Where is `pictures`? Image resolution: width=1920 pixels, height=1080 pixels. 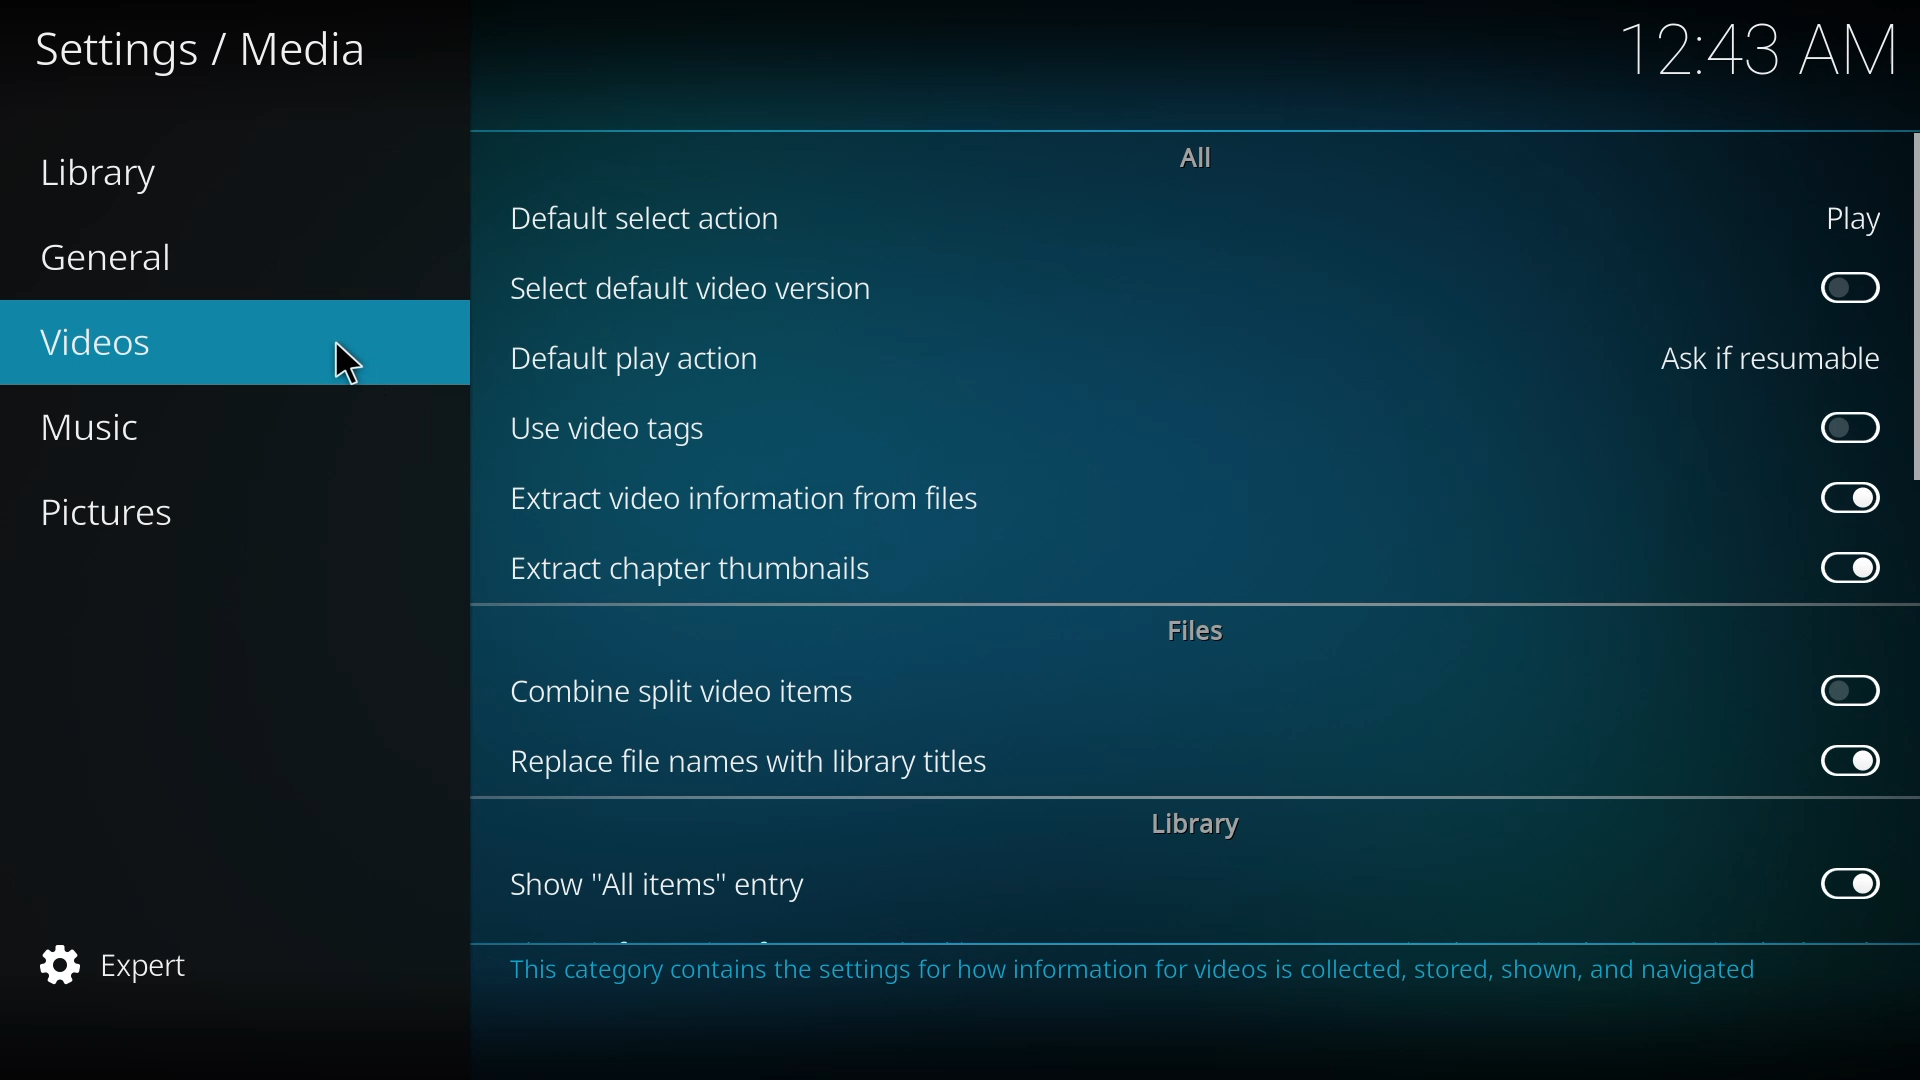
pictures is located at coordinates (128, 511).